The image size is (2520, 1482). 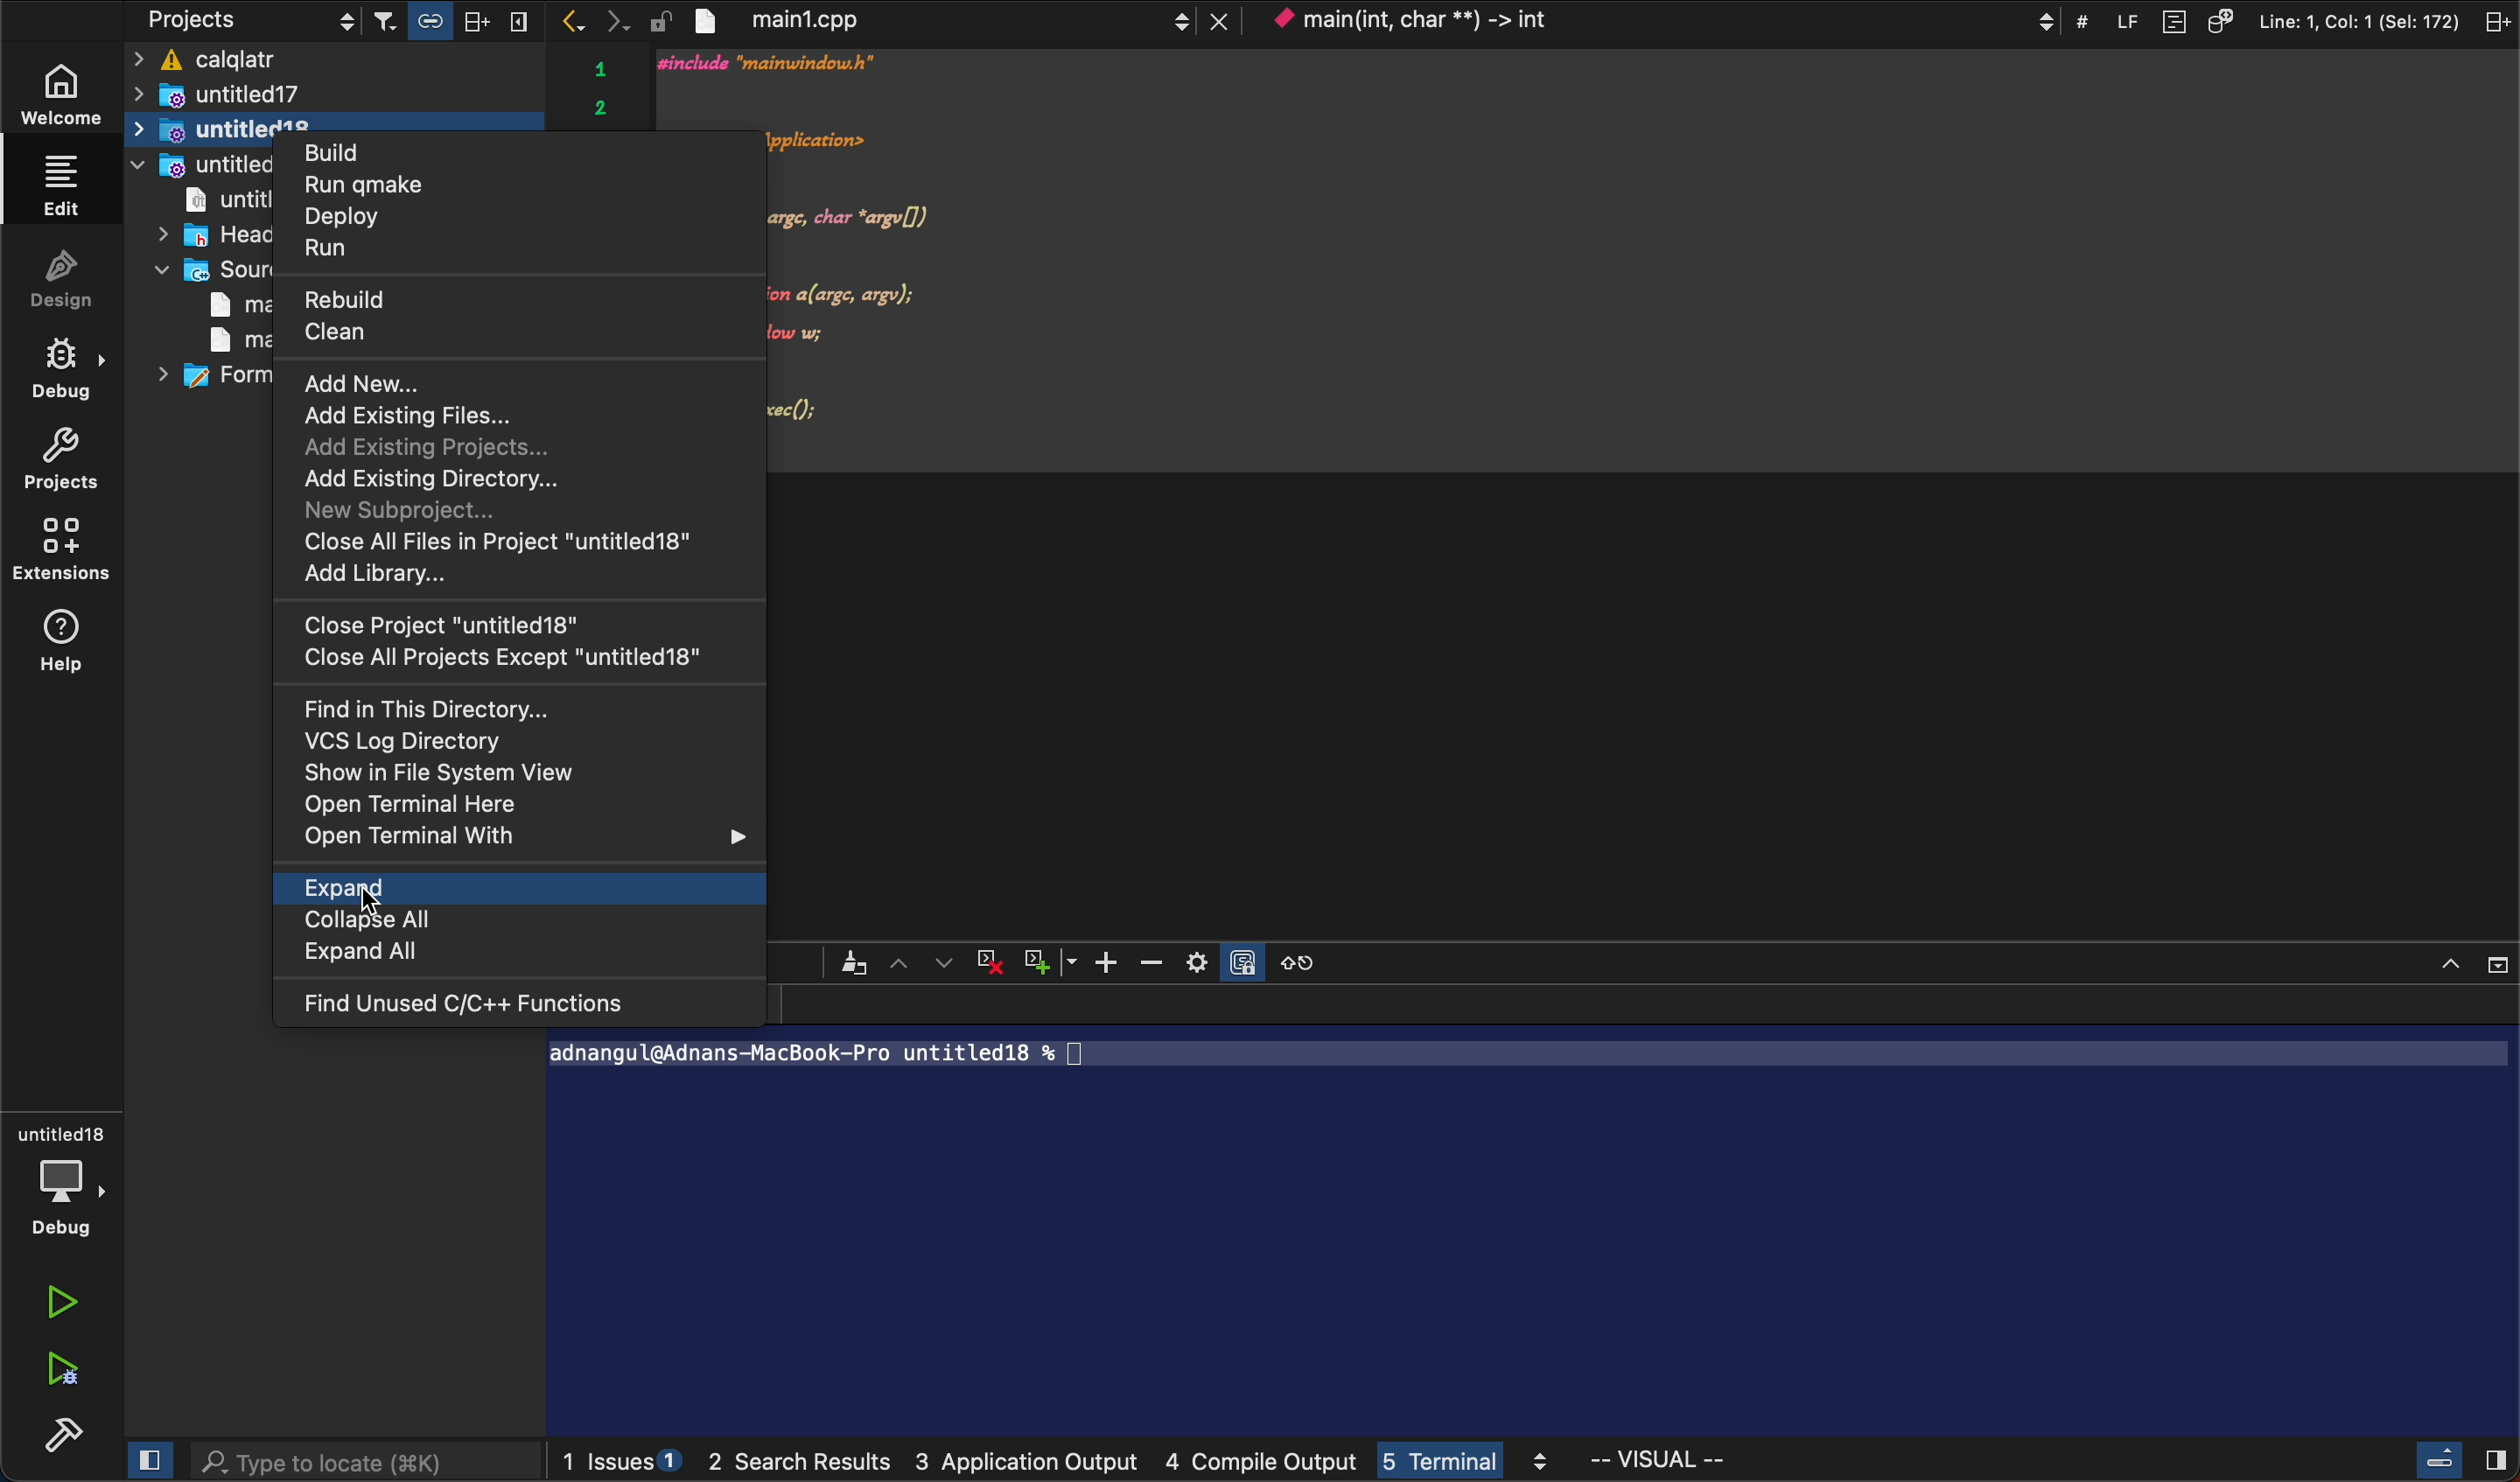 I want to click on close slidebar, so click(x=2459, y=1462).